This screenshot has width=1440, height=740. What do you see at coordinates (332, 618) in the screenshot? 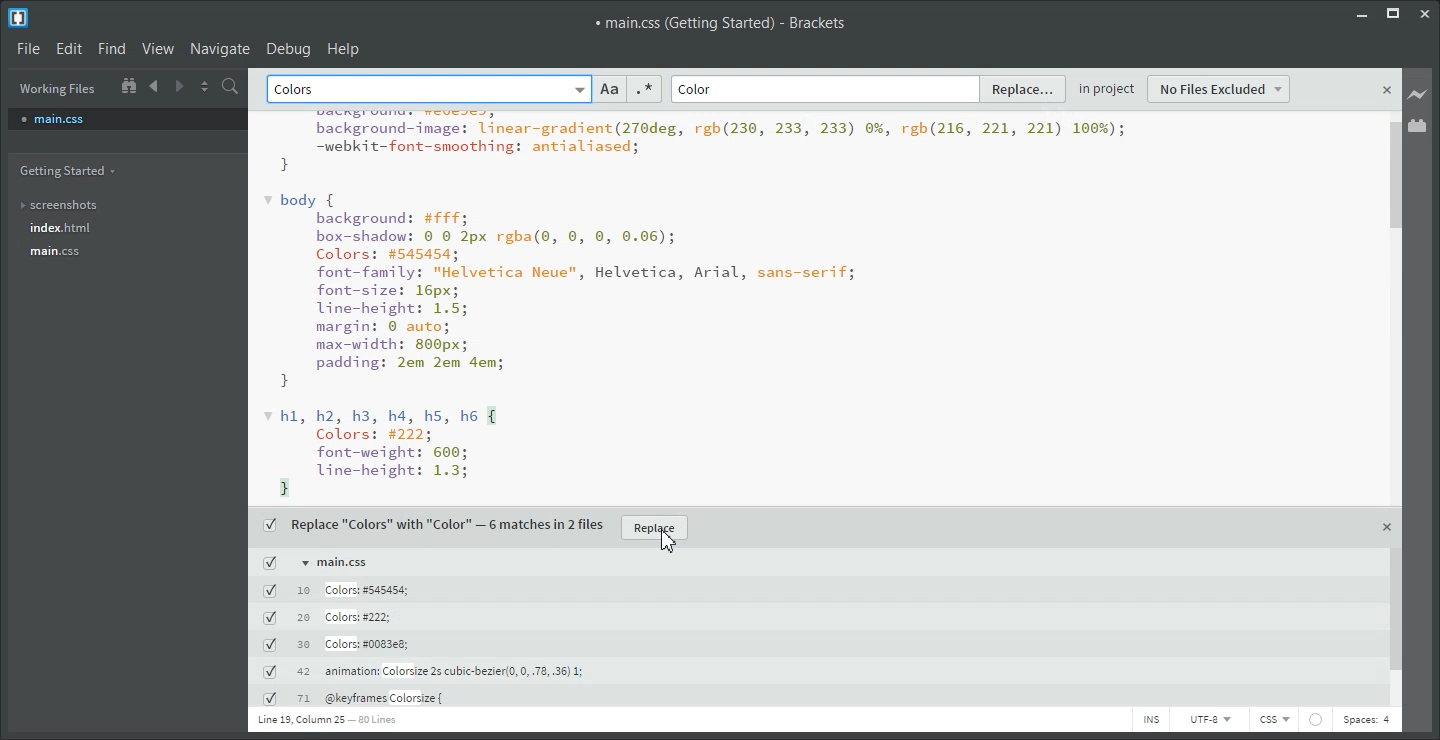
I see `20 Colors: #222;` at bounding box center [332, 618].